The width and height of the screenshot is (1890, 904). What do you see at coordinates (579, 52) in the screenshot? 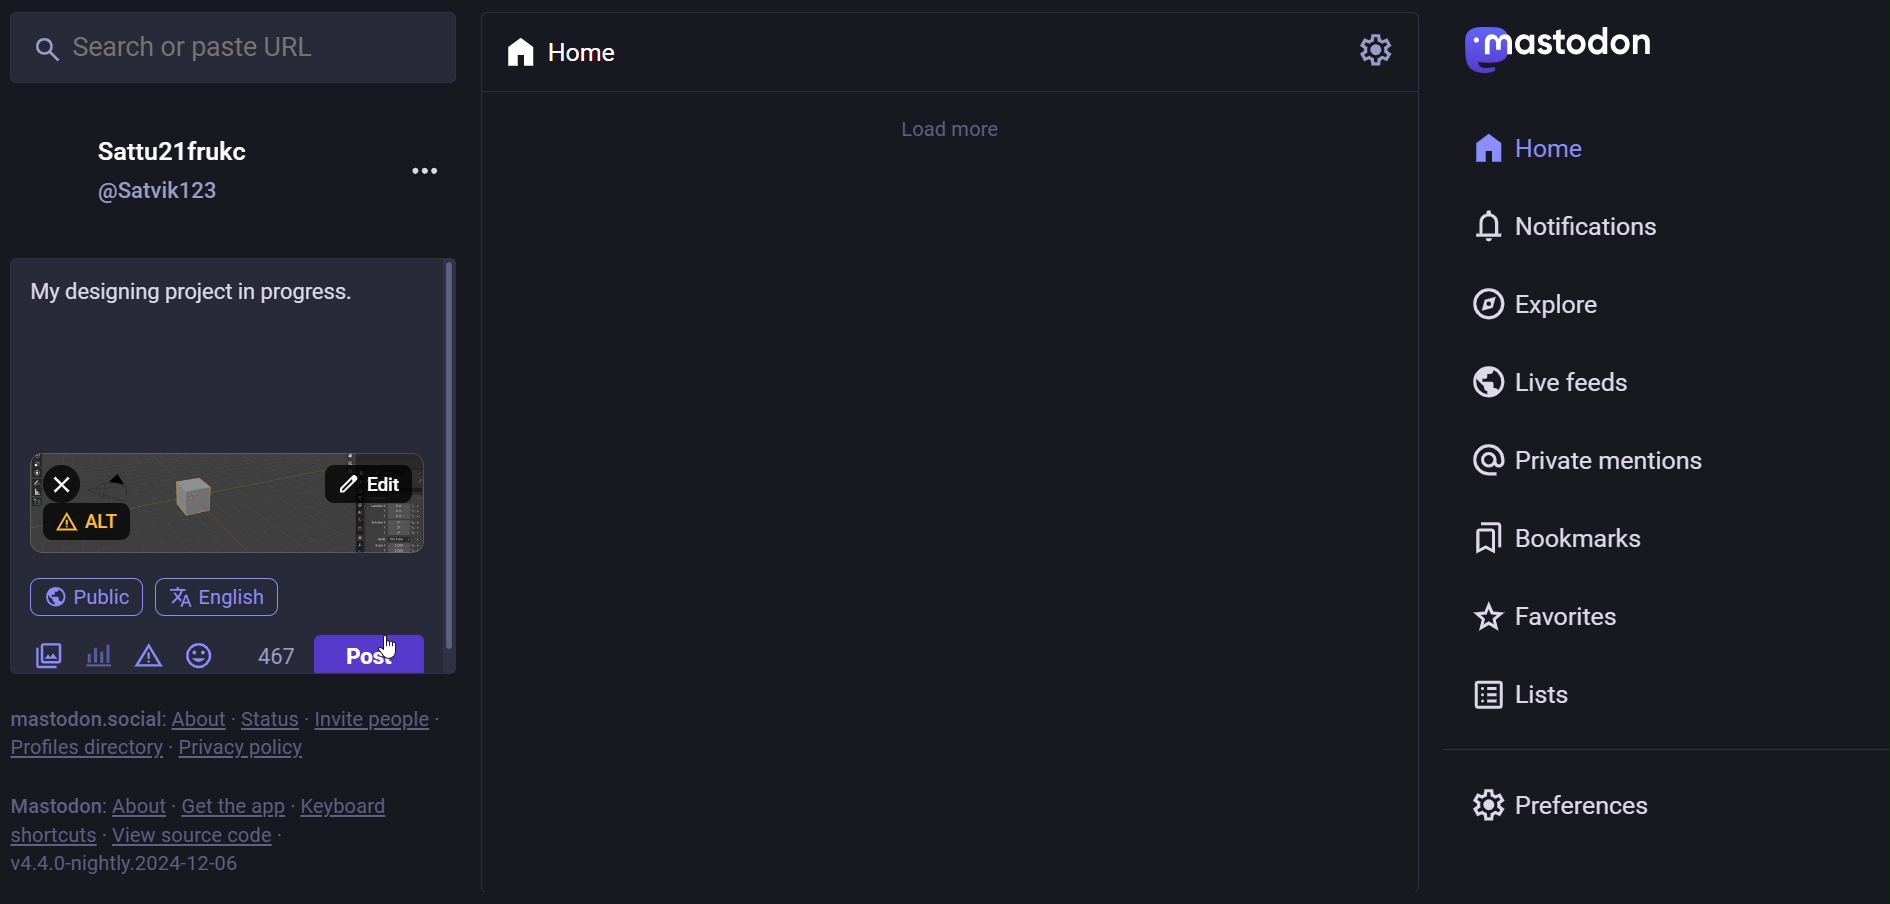
I see `home` at bounding box center [579, 52].